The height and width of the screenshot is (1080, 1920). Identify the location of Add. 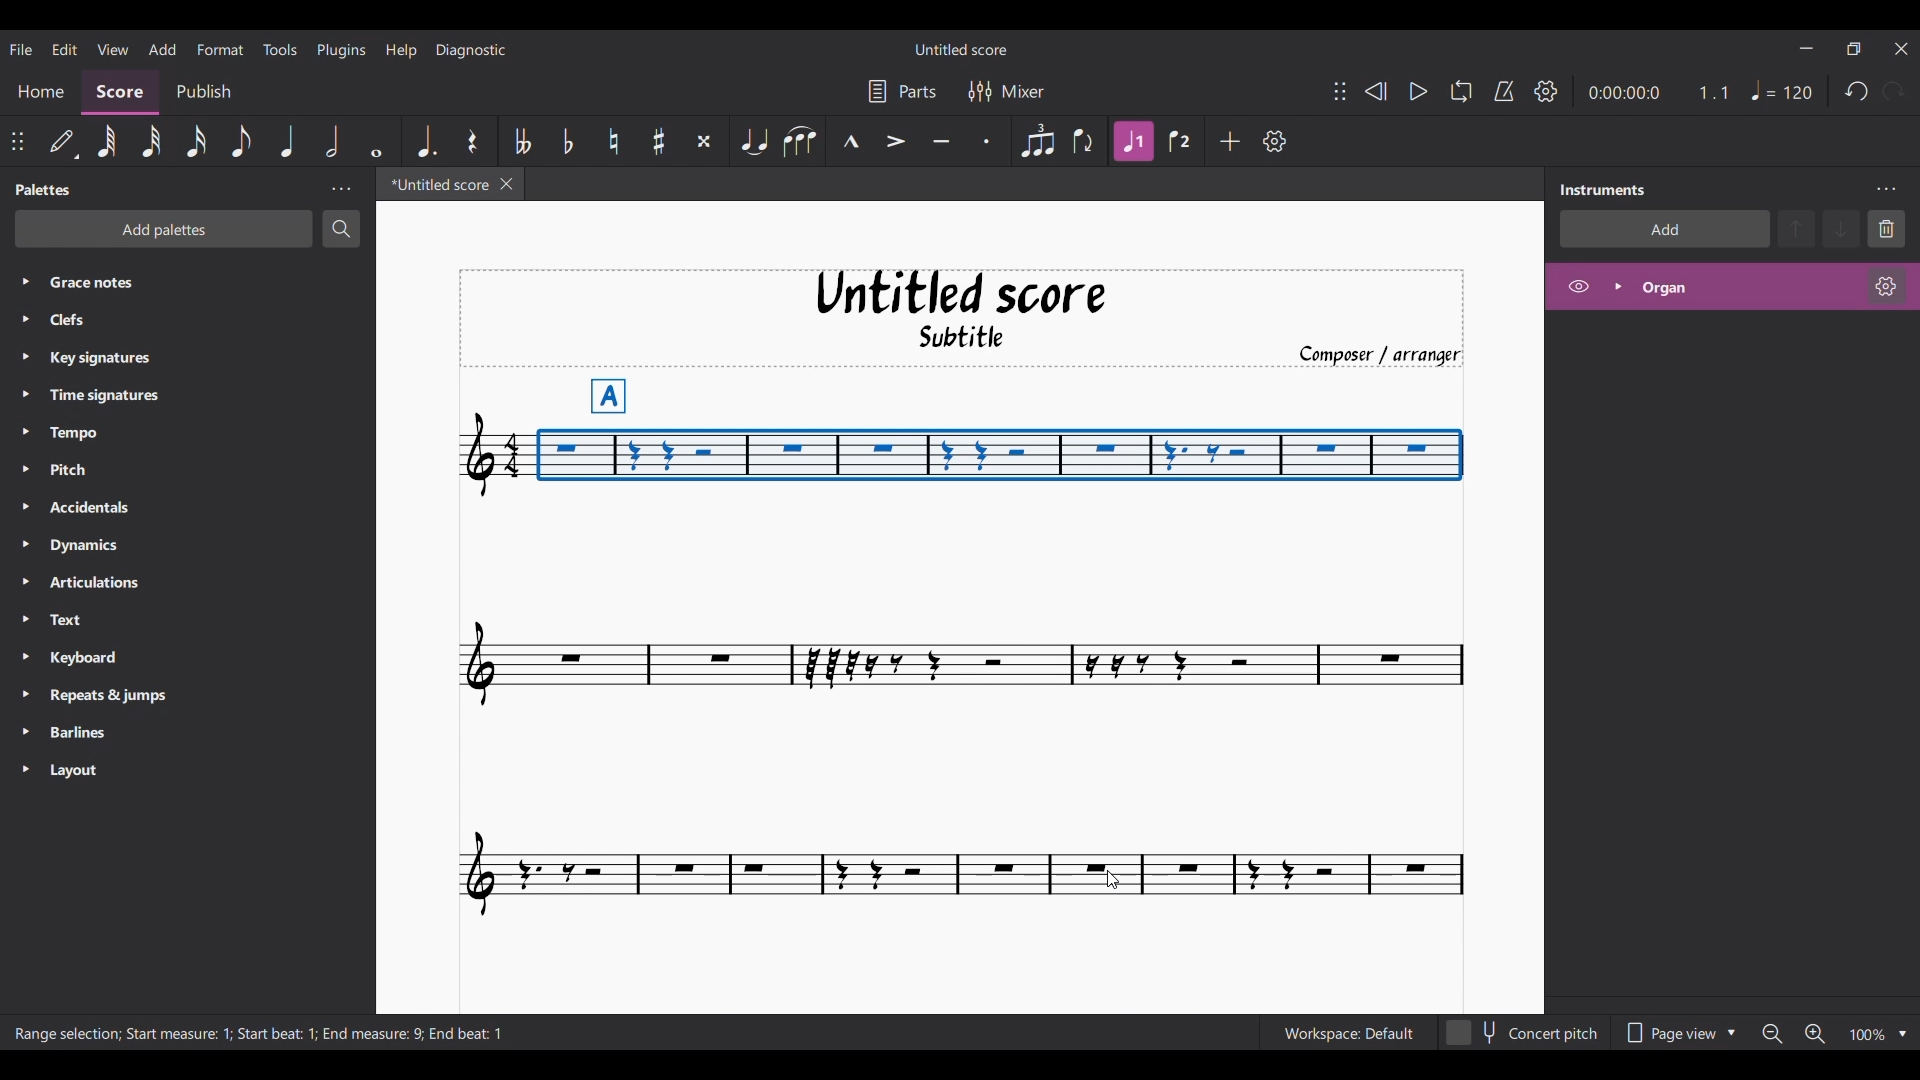
(1230, 141).